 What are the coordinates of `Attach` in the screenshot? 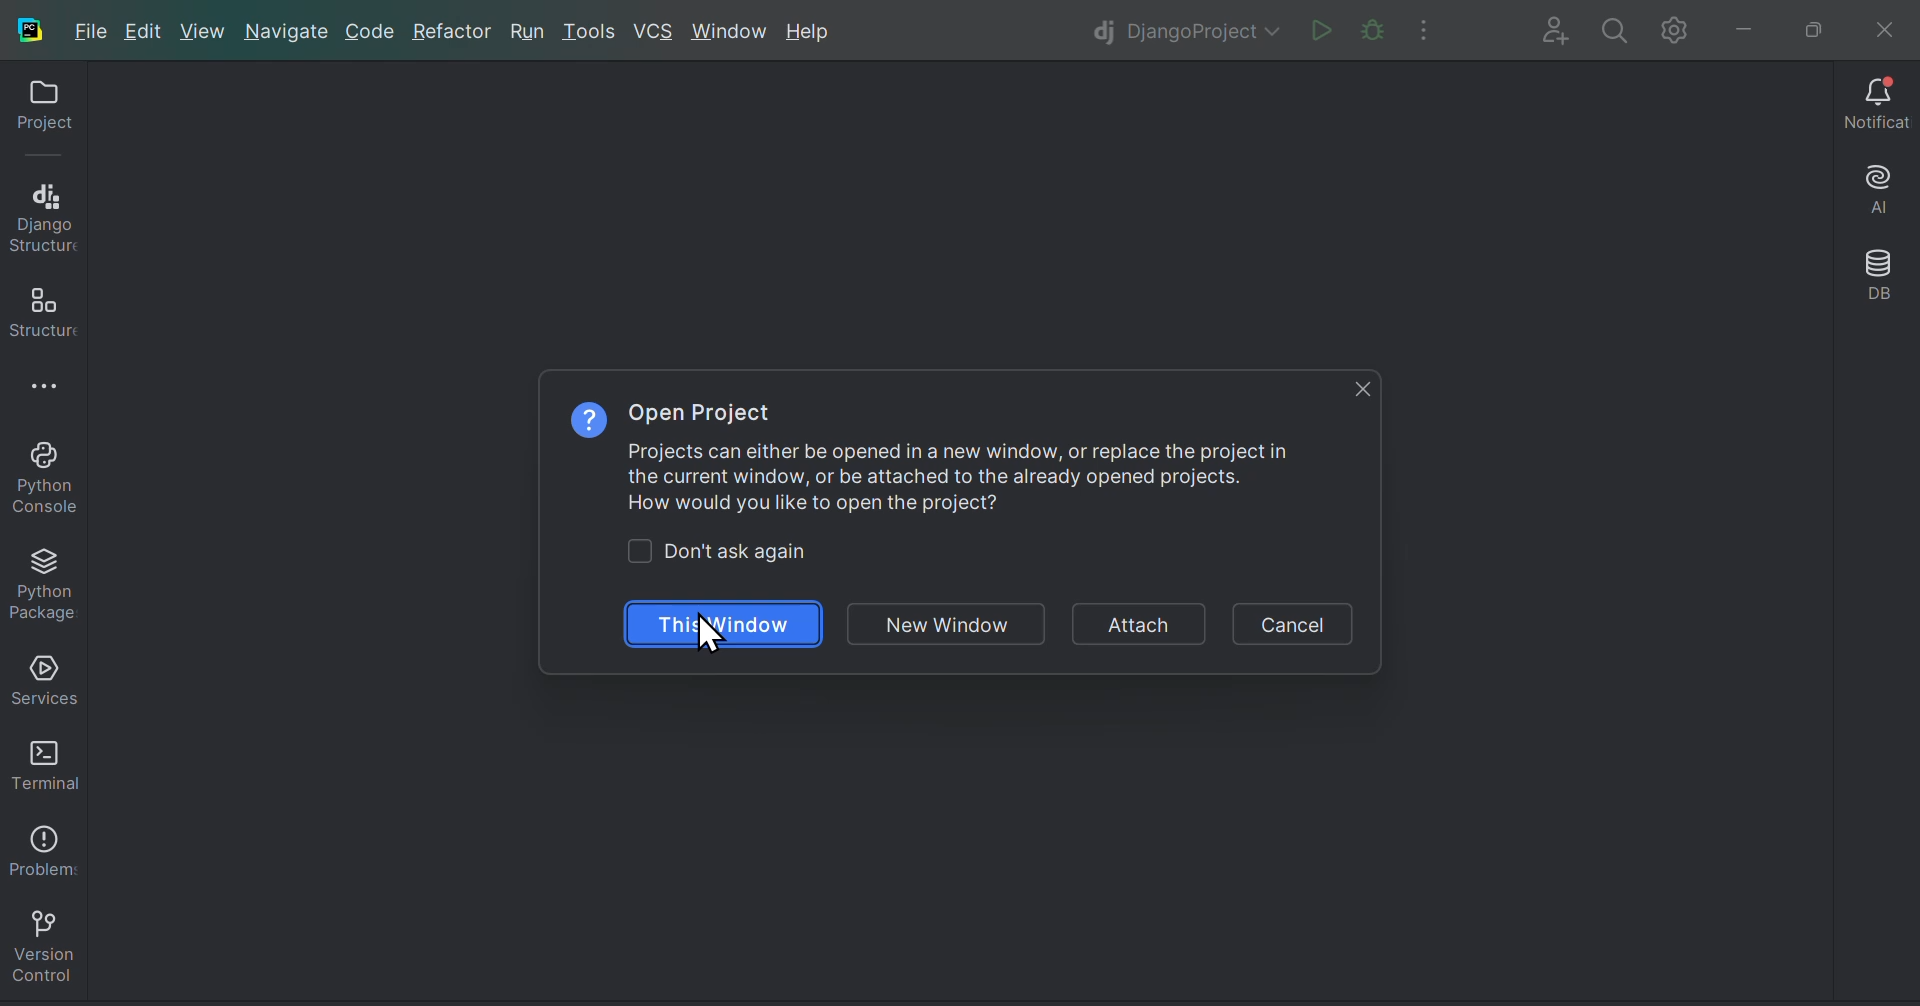 It's located at (1135, 625).